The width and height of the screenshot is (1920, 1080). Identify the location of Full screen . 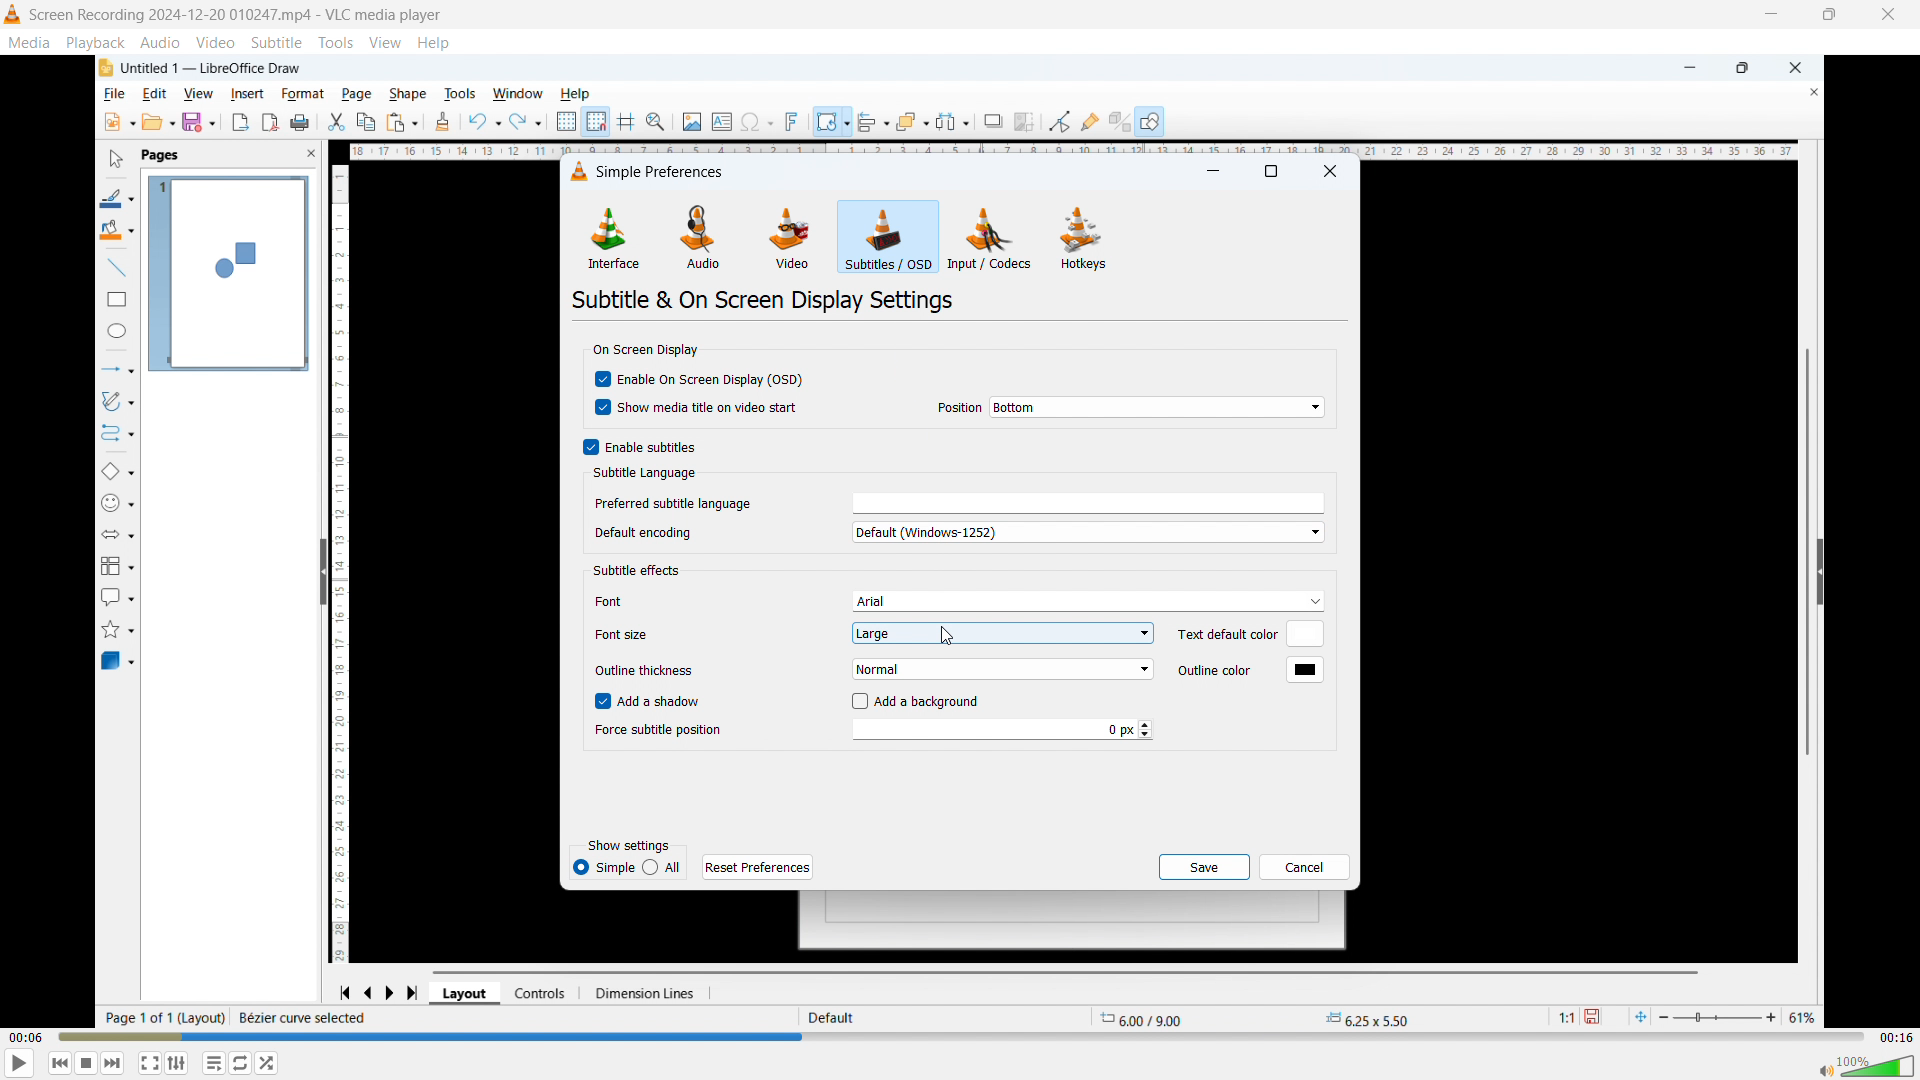
(150, 1063).